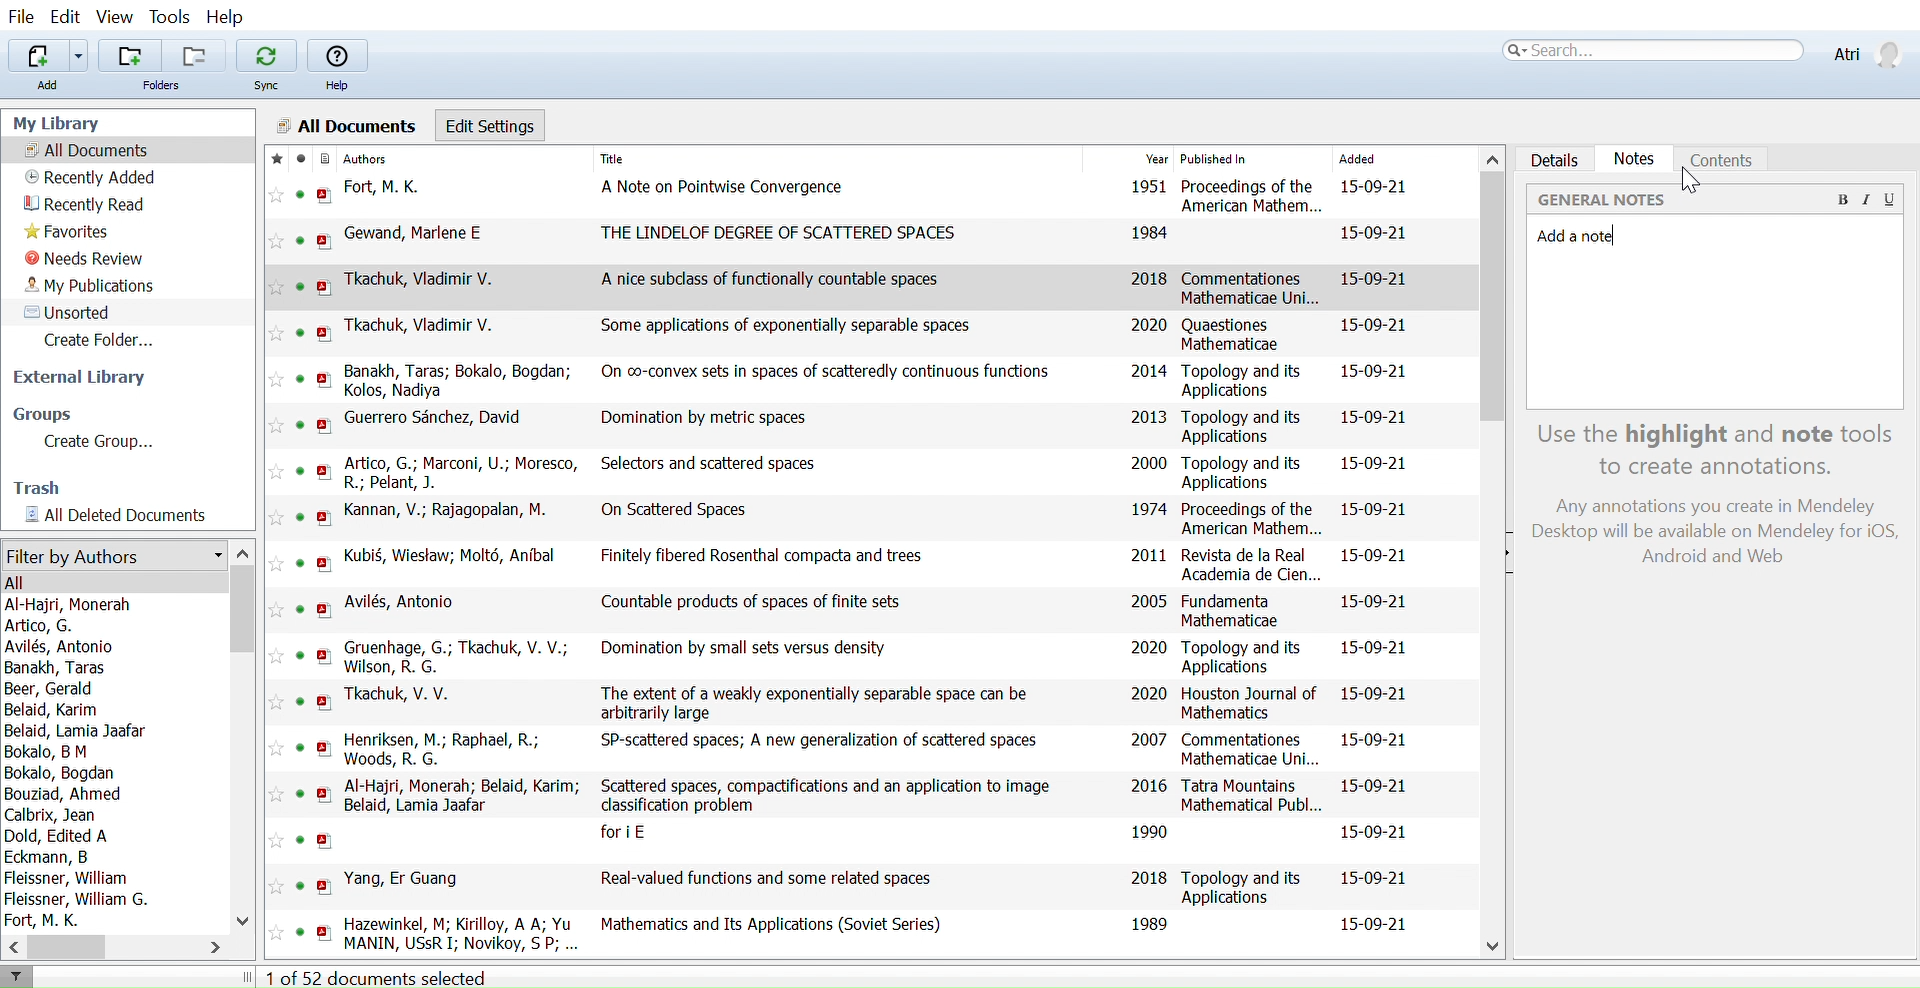 The width and height of the screenshot is (1920, 988). I want to click on 15-09-21, so click(1378, 509).